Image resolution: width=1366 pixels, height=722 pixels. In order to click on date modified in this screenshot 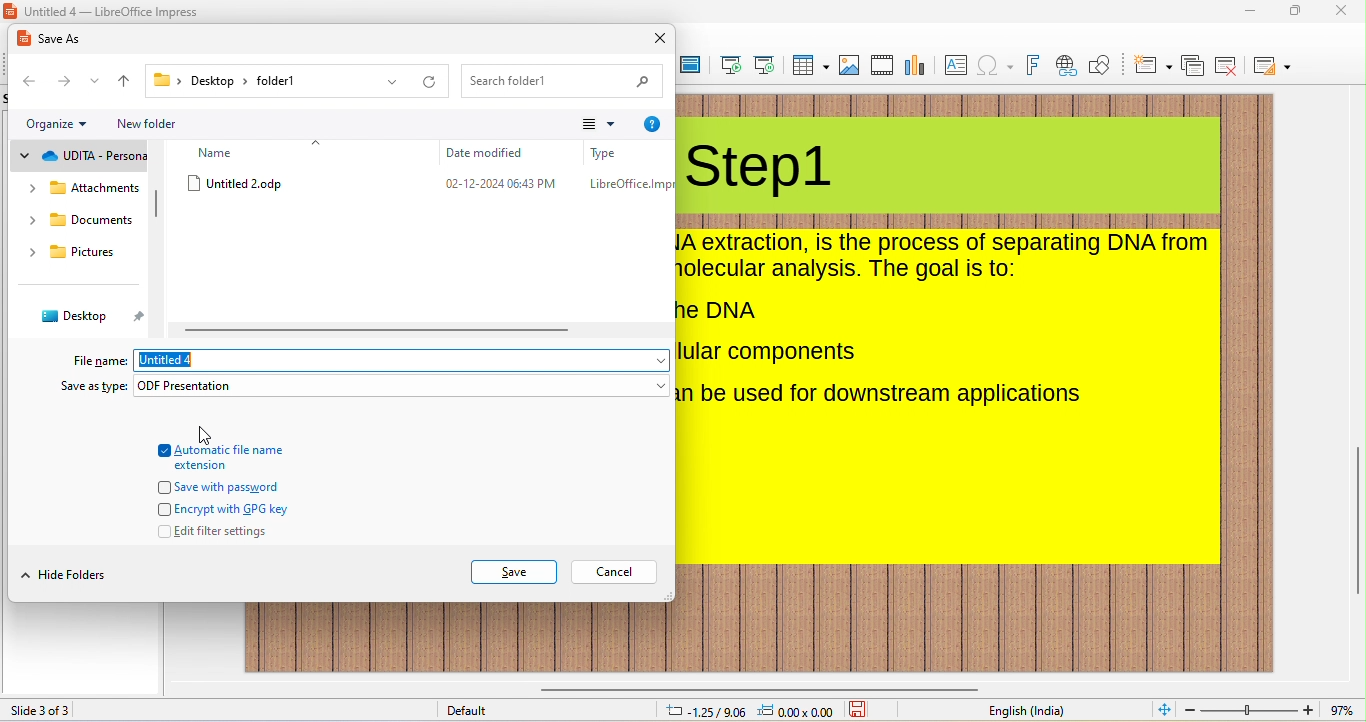, I will do `click(484, 153)`.